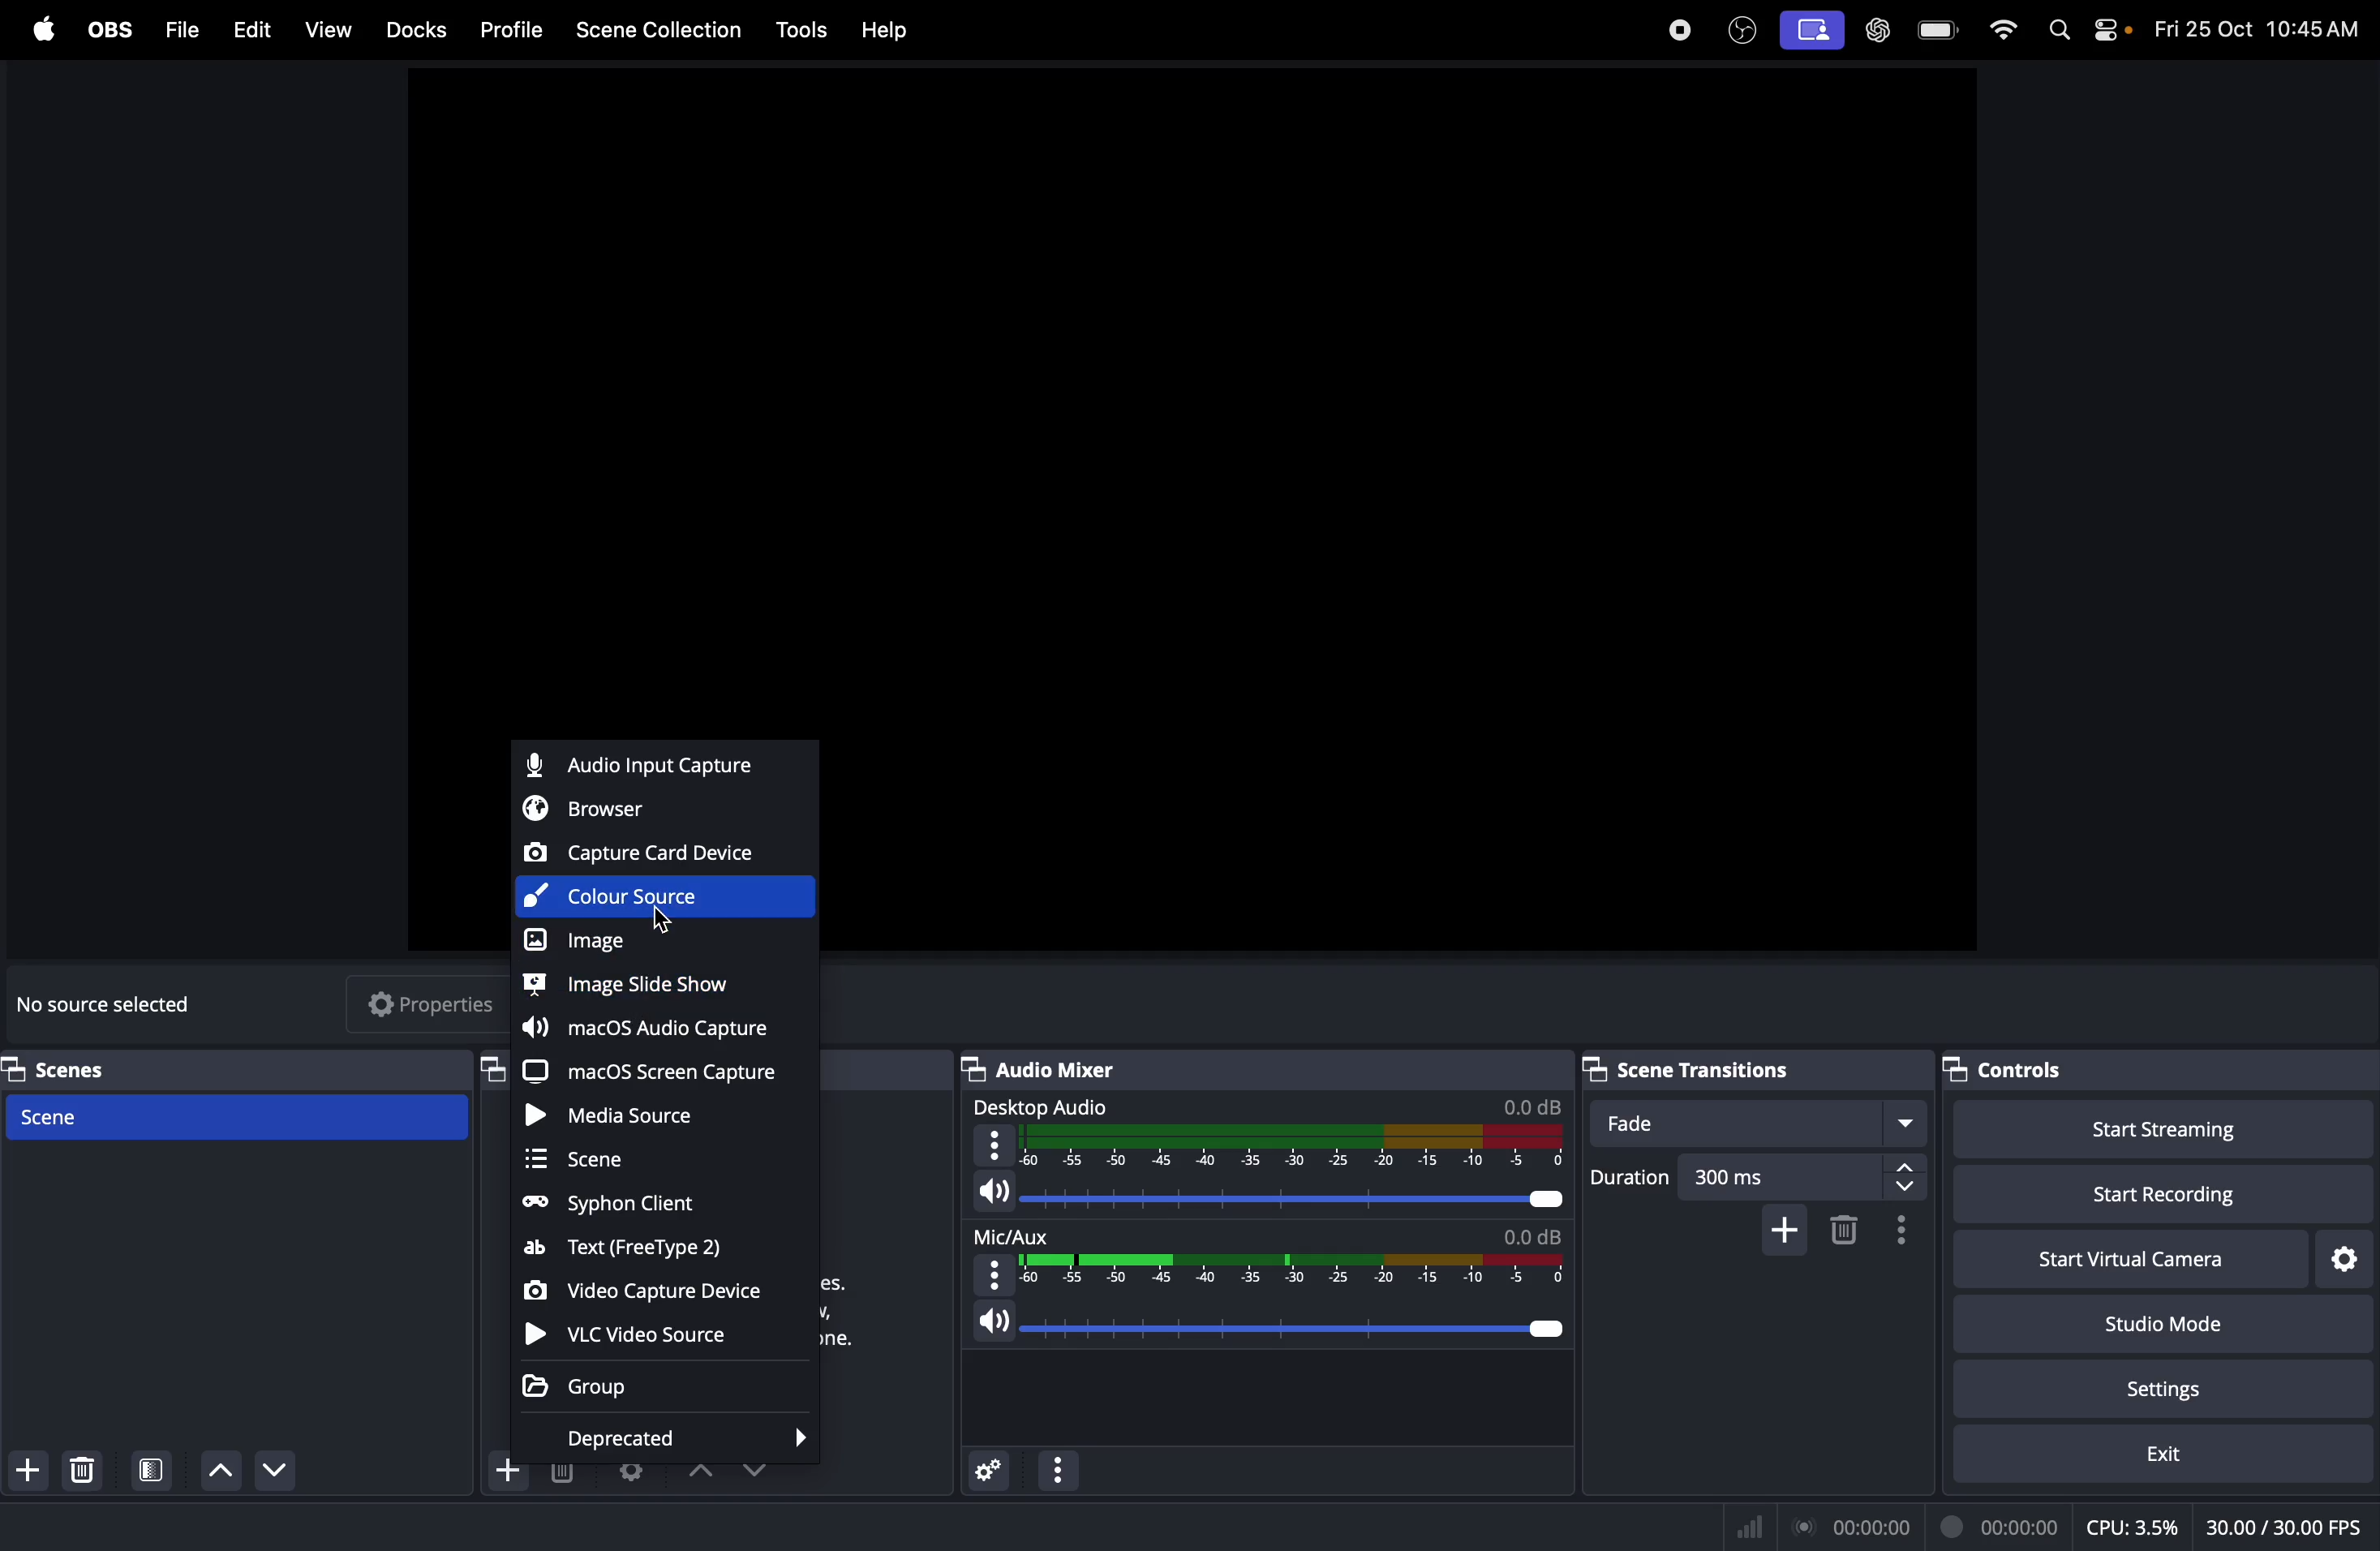 This screenshot has height=1551, width=2380. Describe the element at coordinates (668, 1430) in the screenshot. I see `deprecated` at that location.